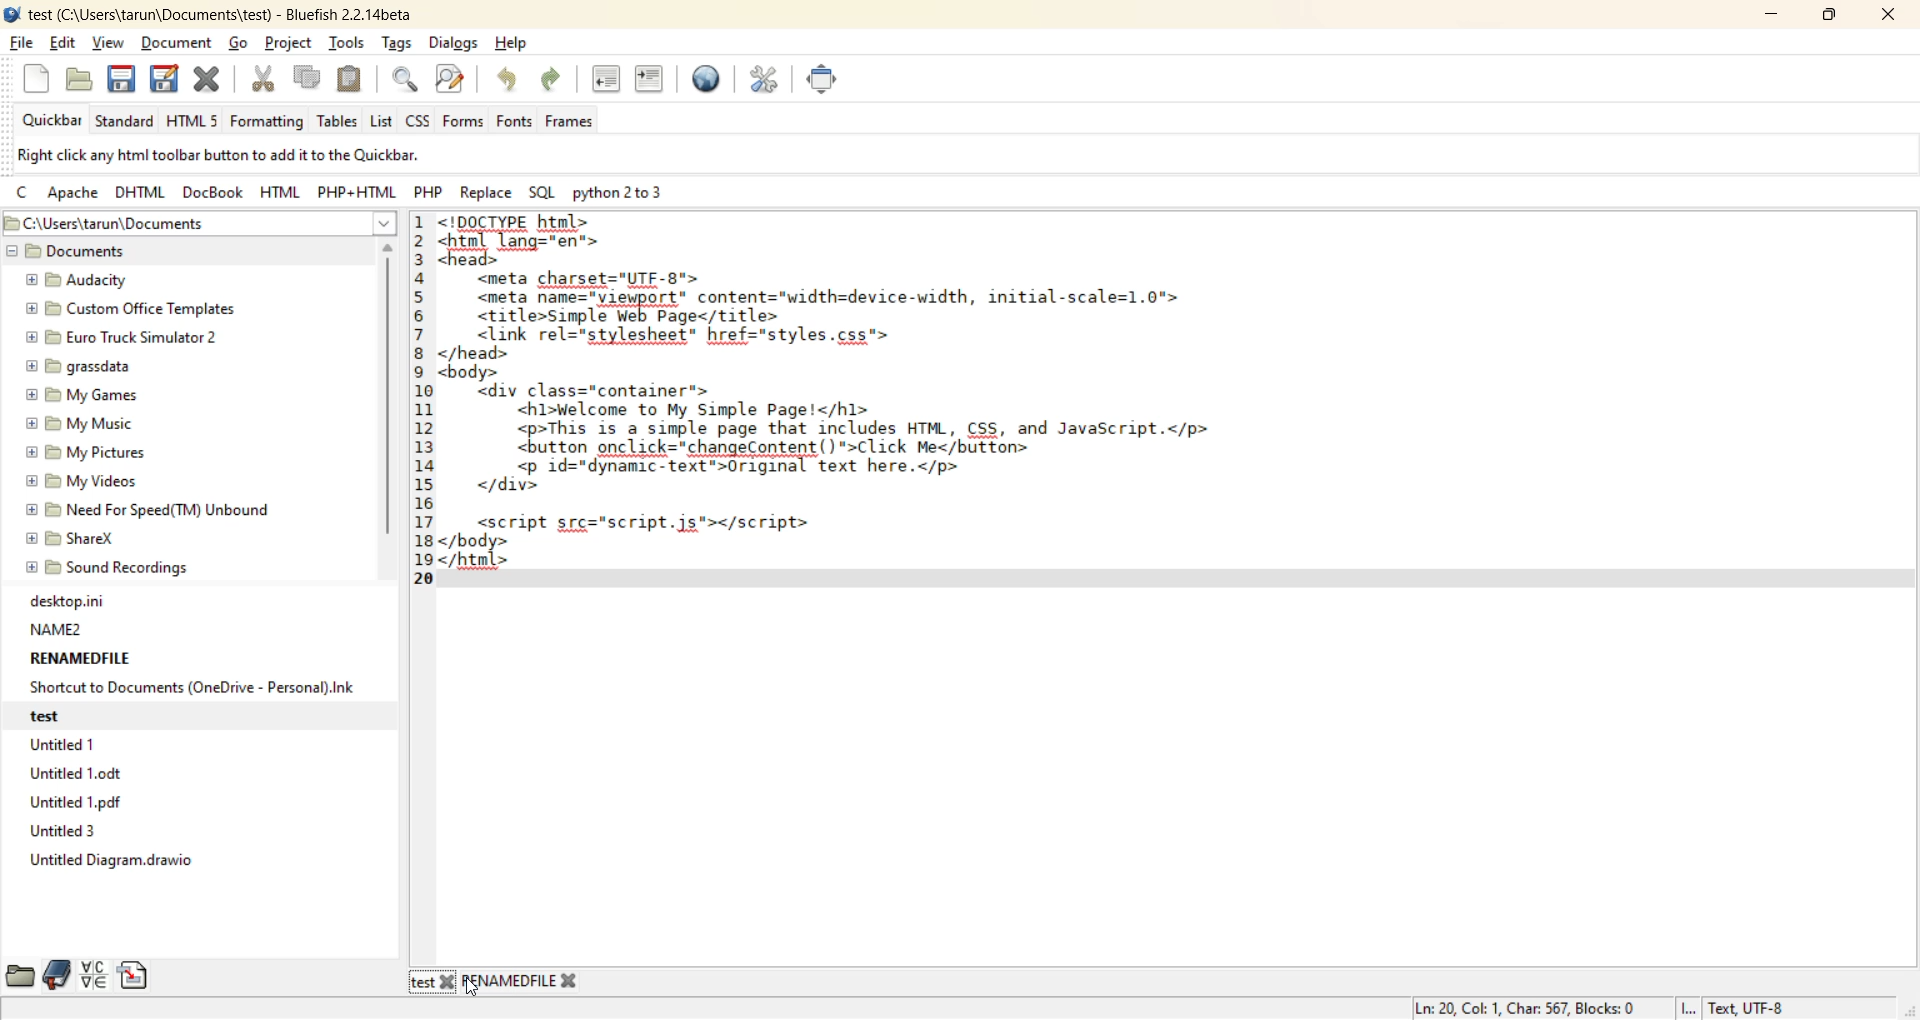  Describe the element at coordinates (288, 45) in the screenshot. I see `project` at that location.